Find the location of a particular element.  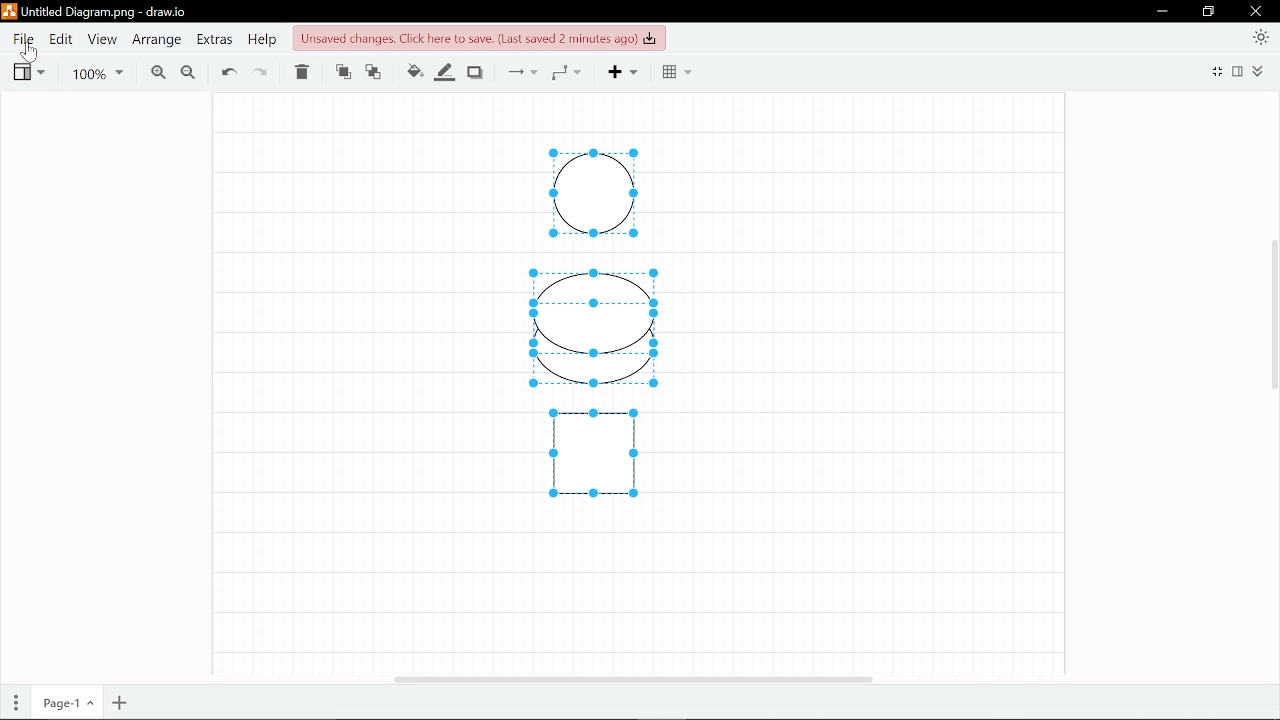

Appearence is located at coordinates (1261, 37).